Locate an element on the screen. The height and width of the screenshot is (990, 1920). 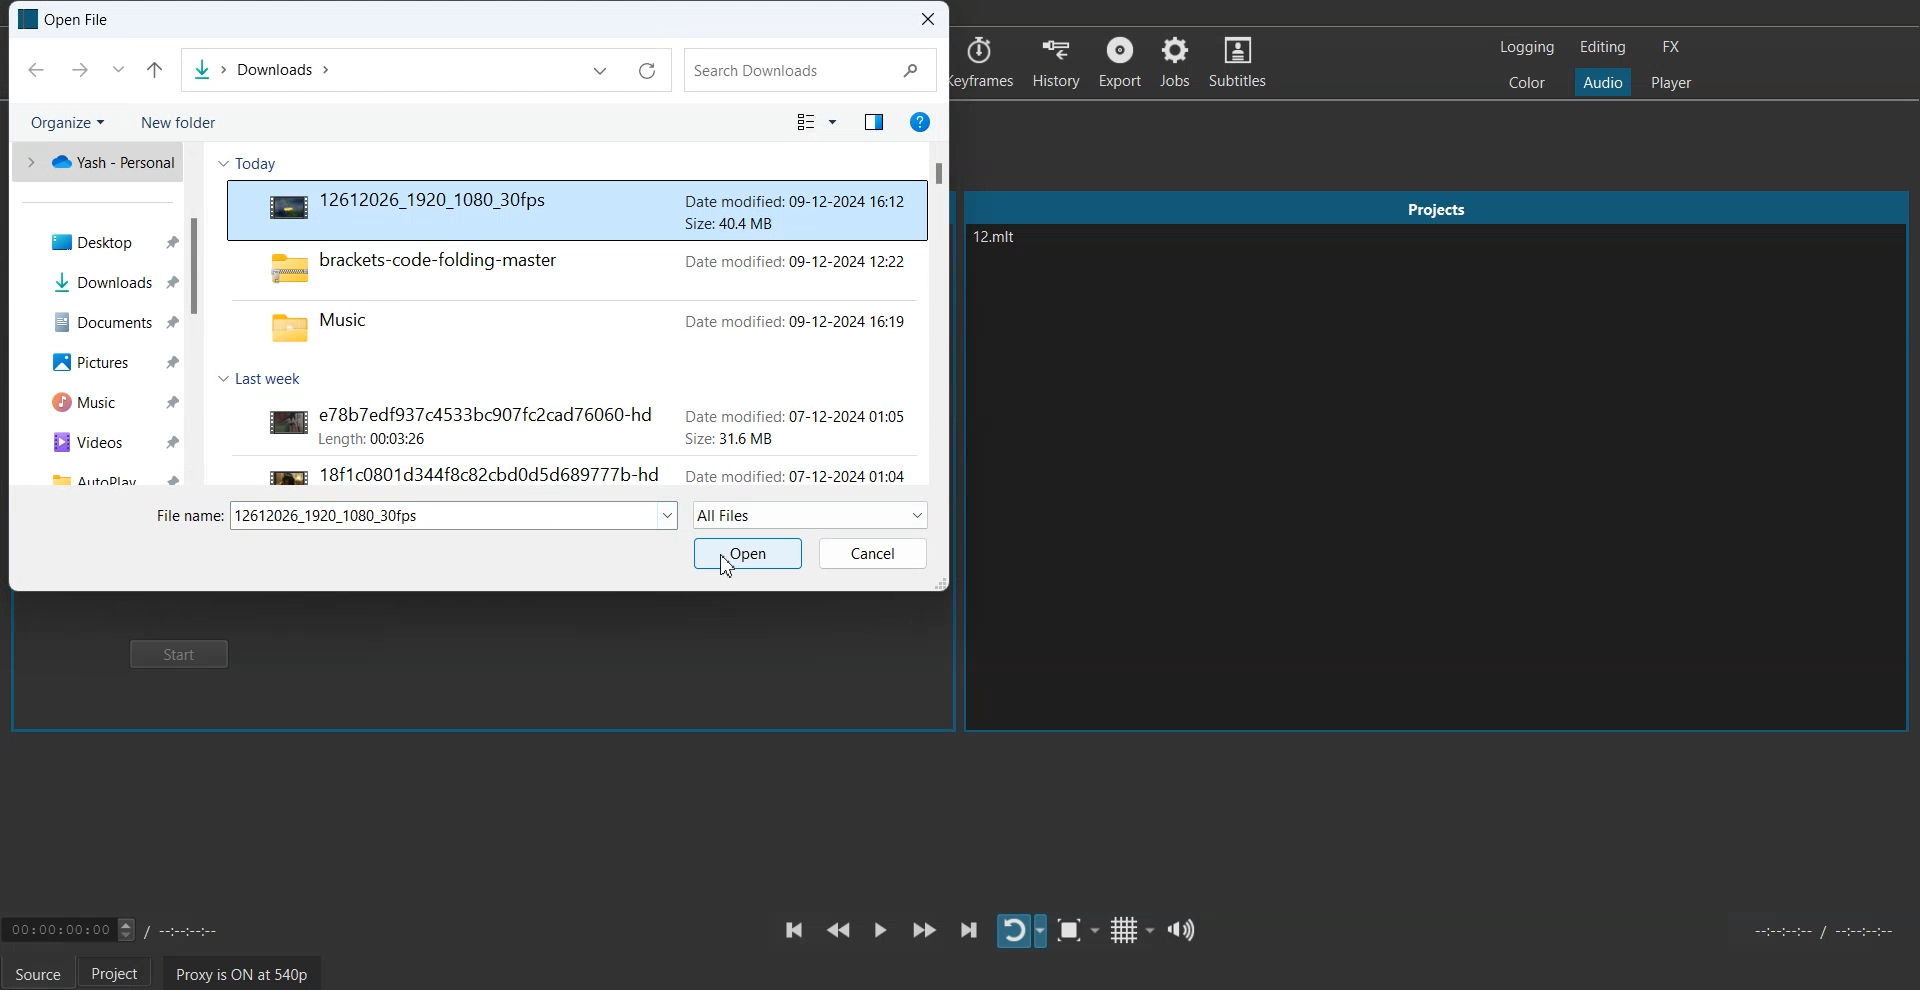
Files is located at coordinates (578, 296).